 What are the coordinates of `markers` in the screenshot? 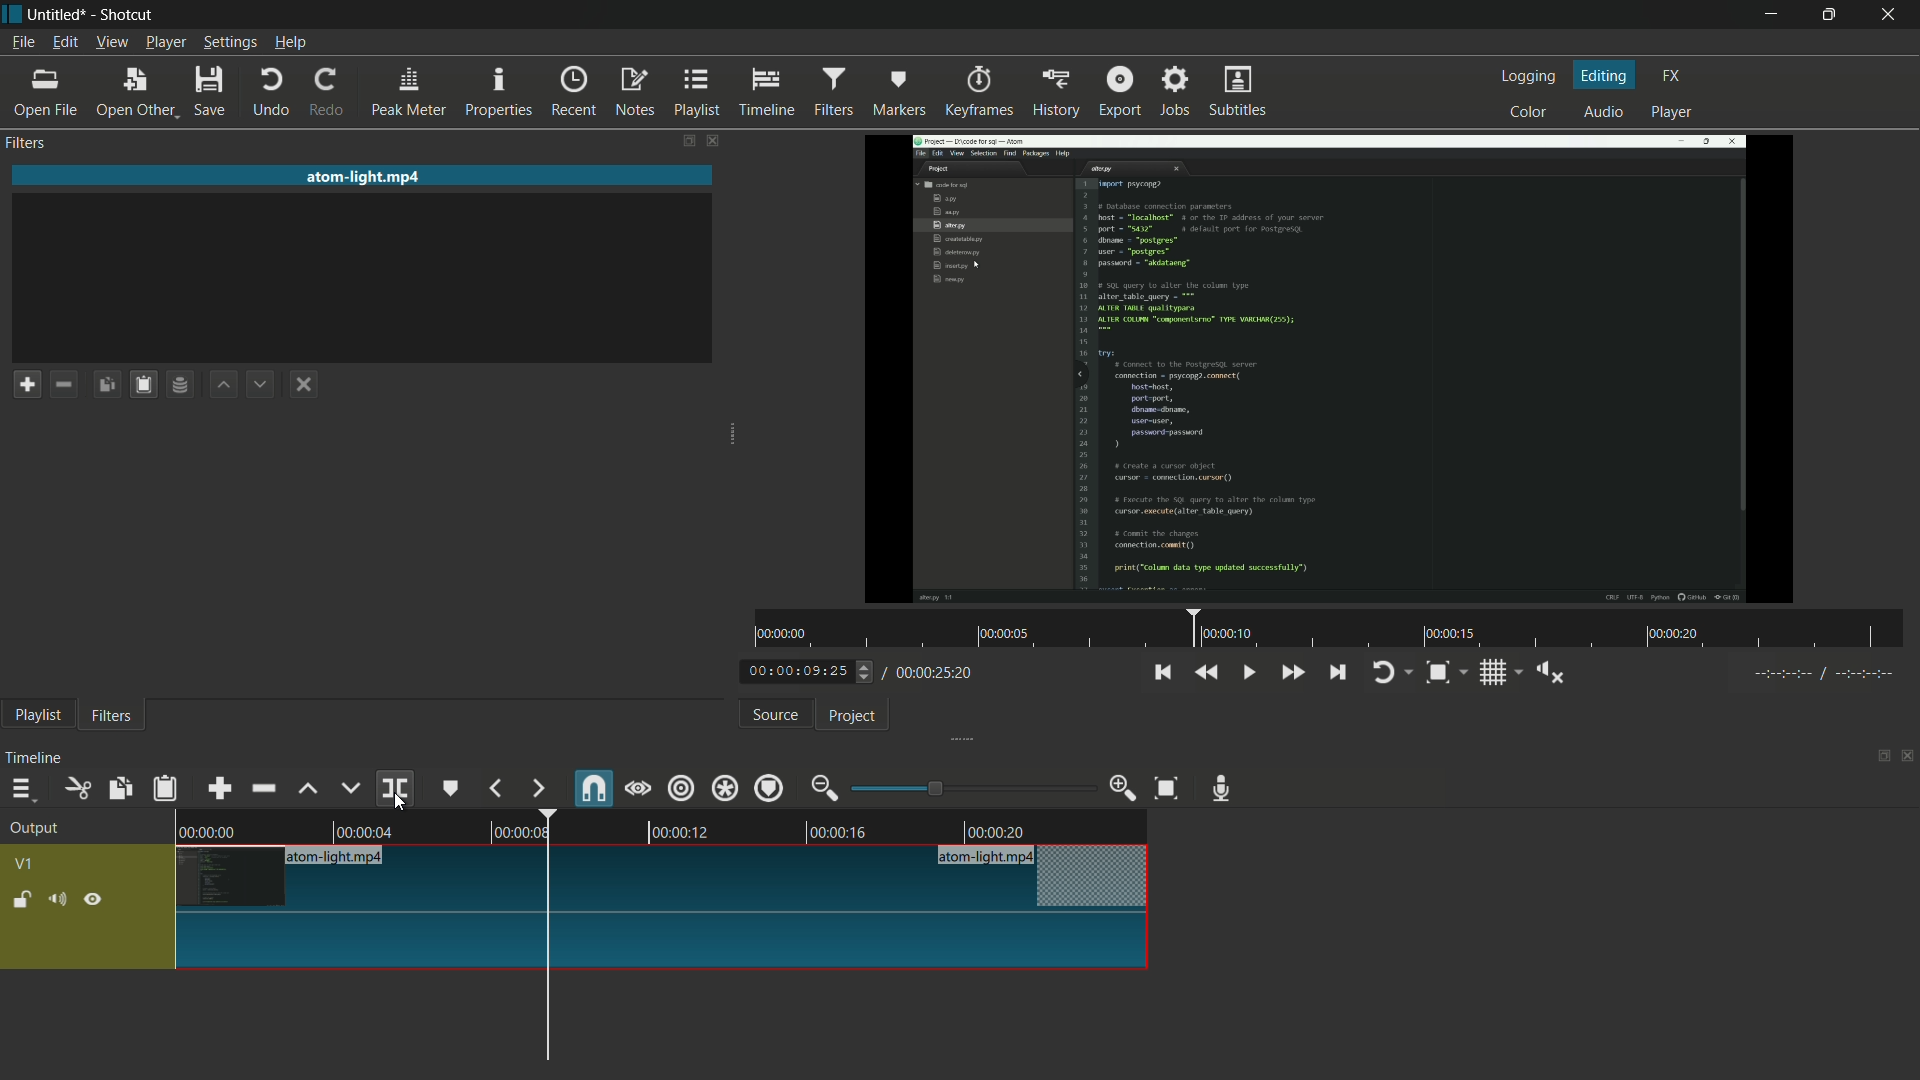 It's located at (899, 93).